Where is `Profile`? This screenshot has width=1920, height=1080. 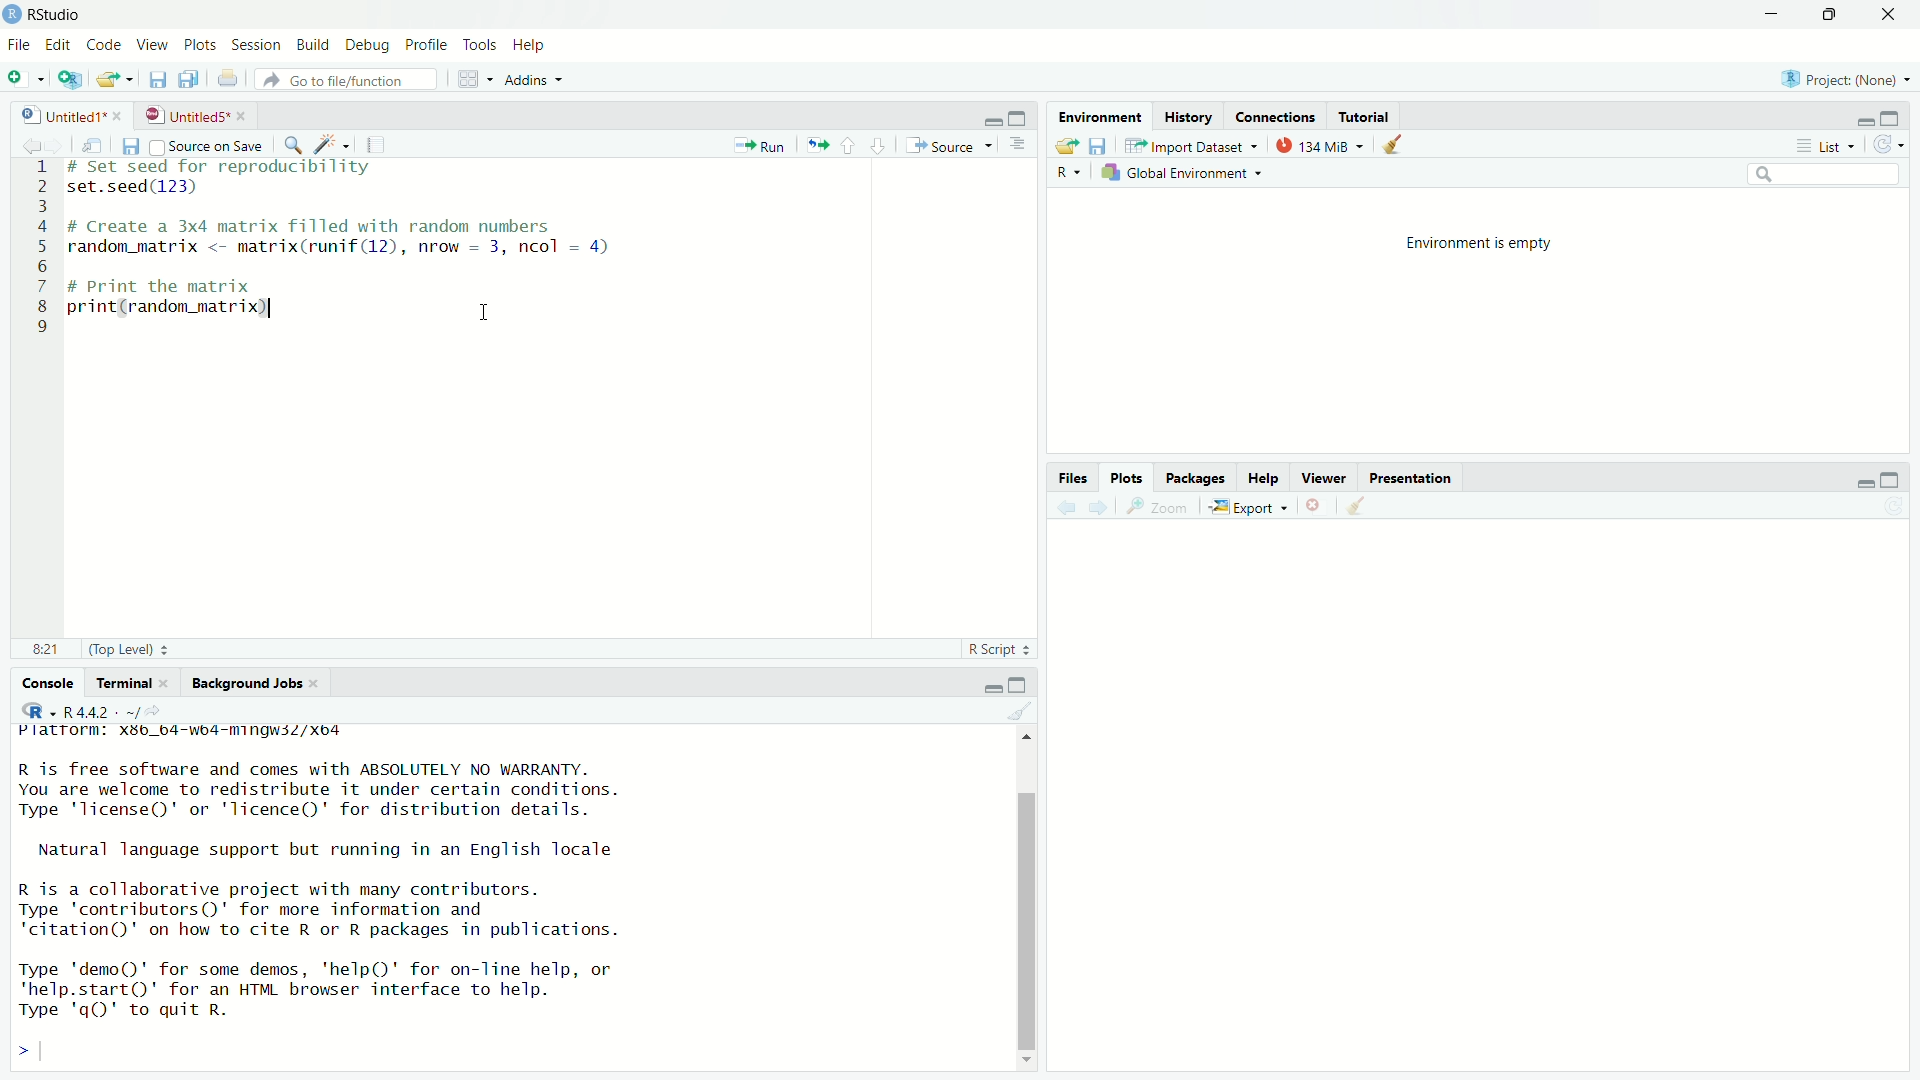 Profile is located at coordinates (424, 42).